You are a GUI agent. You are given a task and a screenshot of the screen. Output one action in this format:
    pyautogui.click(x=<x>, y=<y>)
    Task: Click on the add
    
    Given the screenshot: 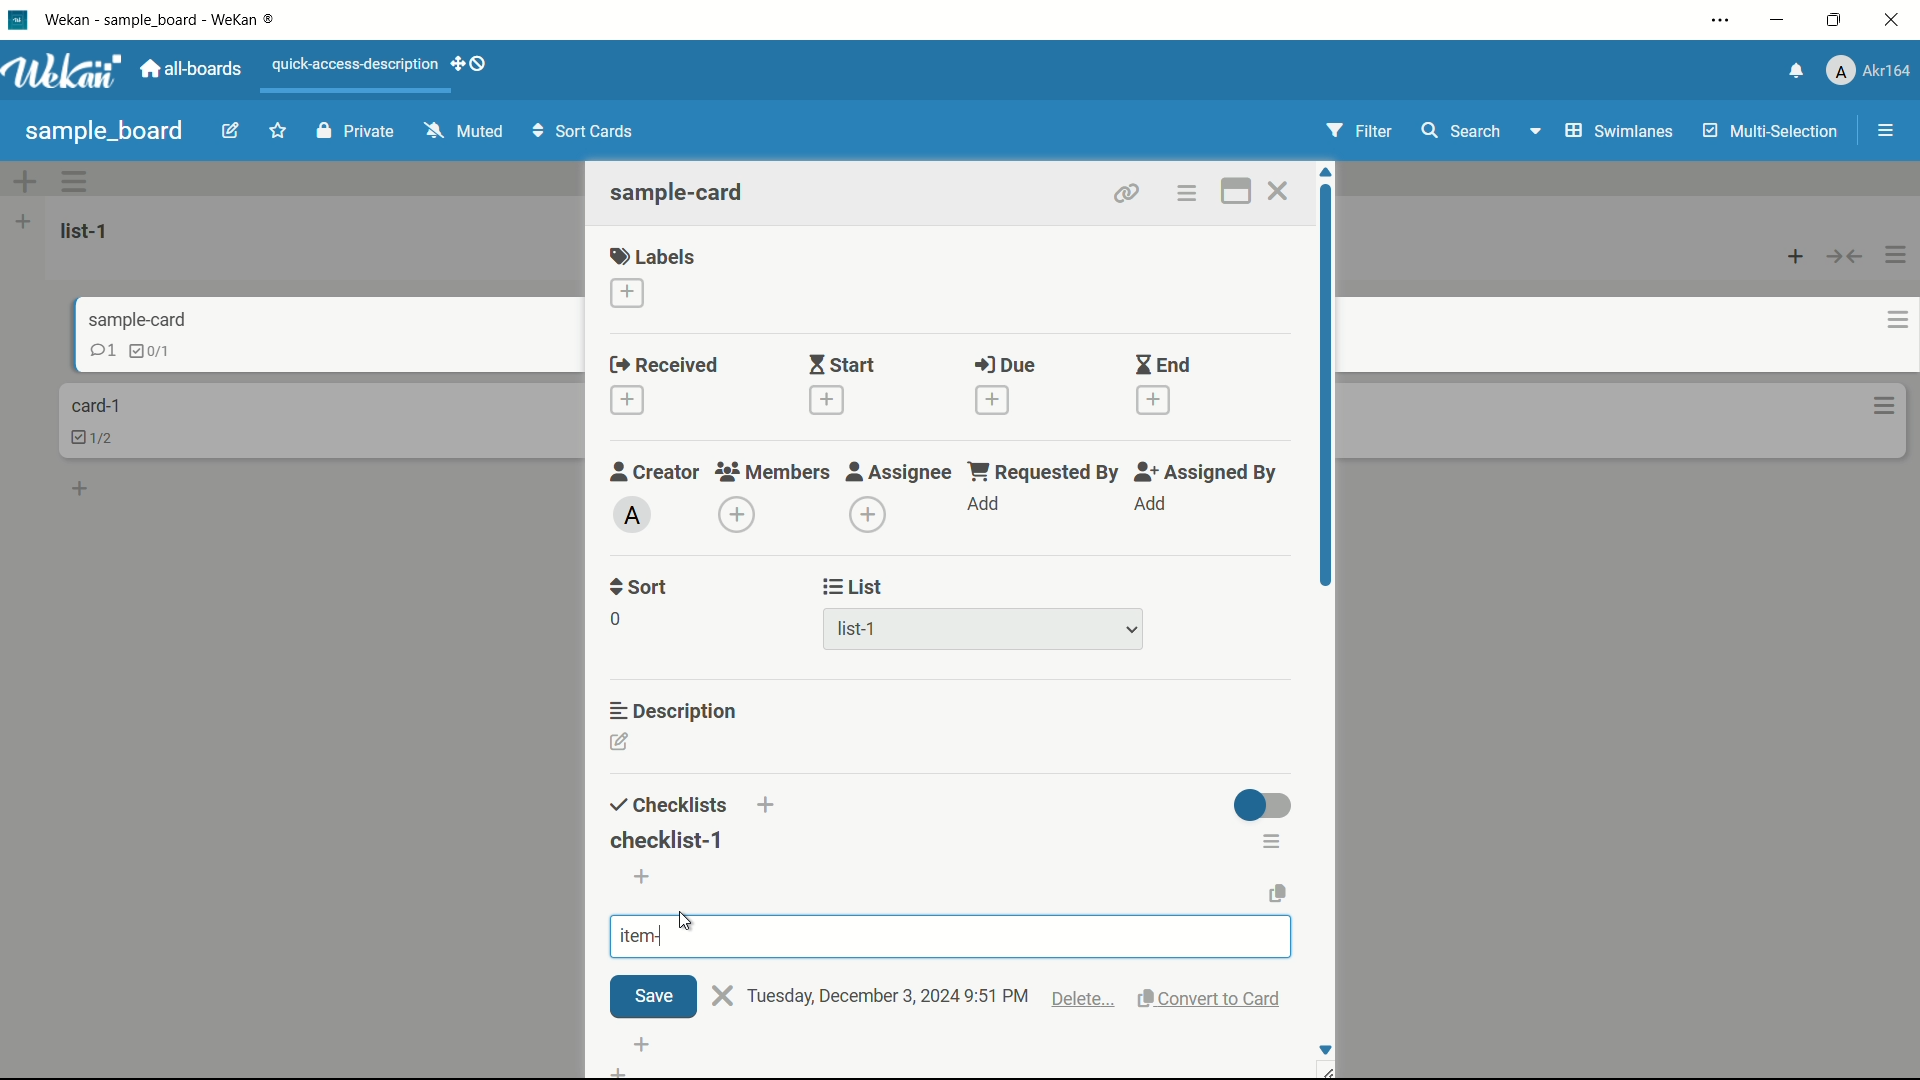 What is the action you would take?
    pyautogui.click(x=985, y=503)
    